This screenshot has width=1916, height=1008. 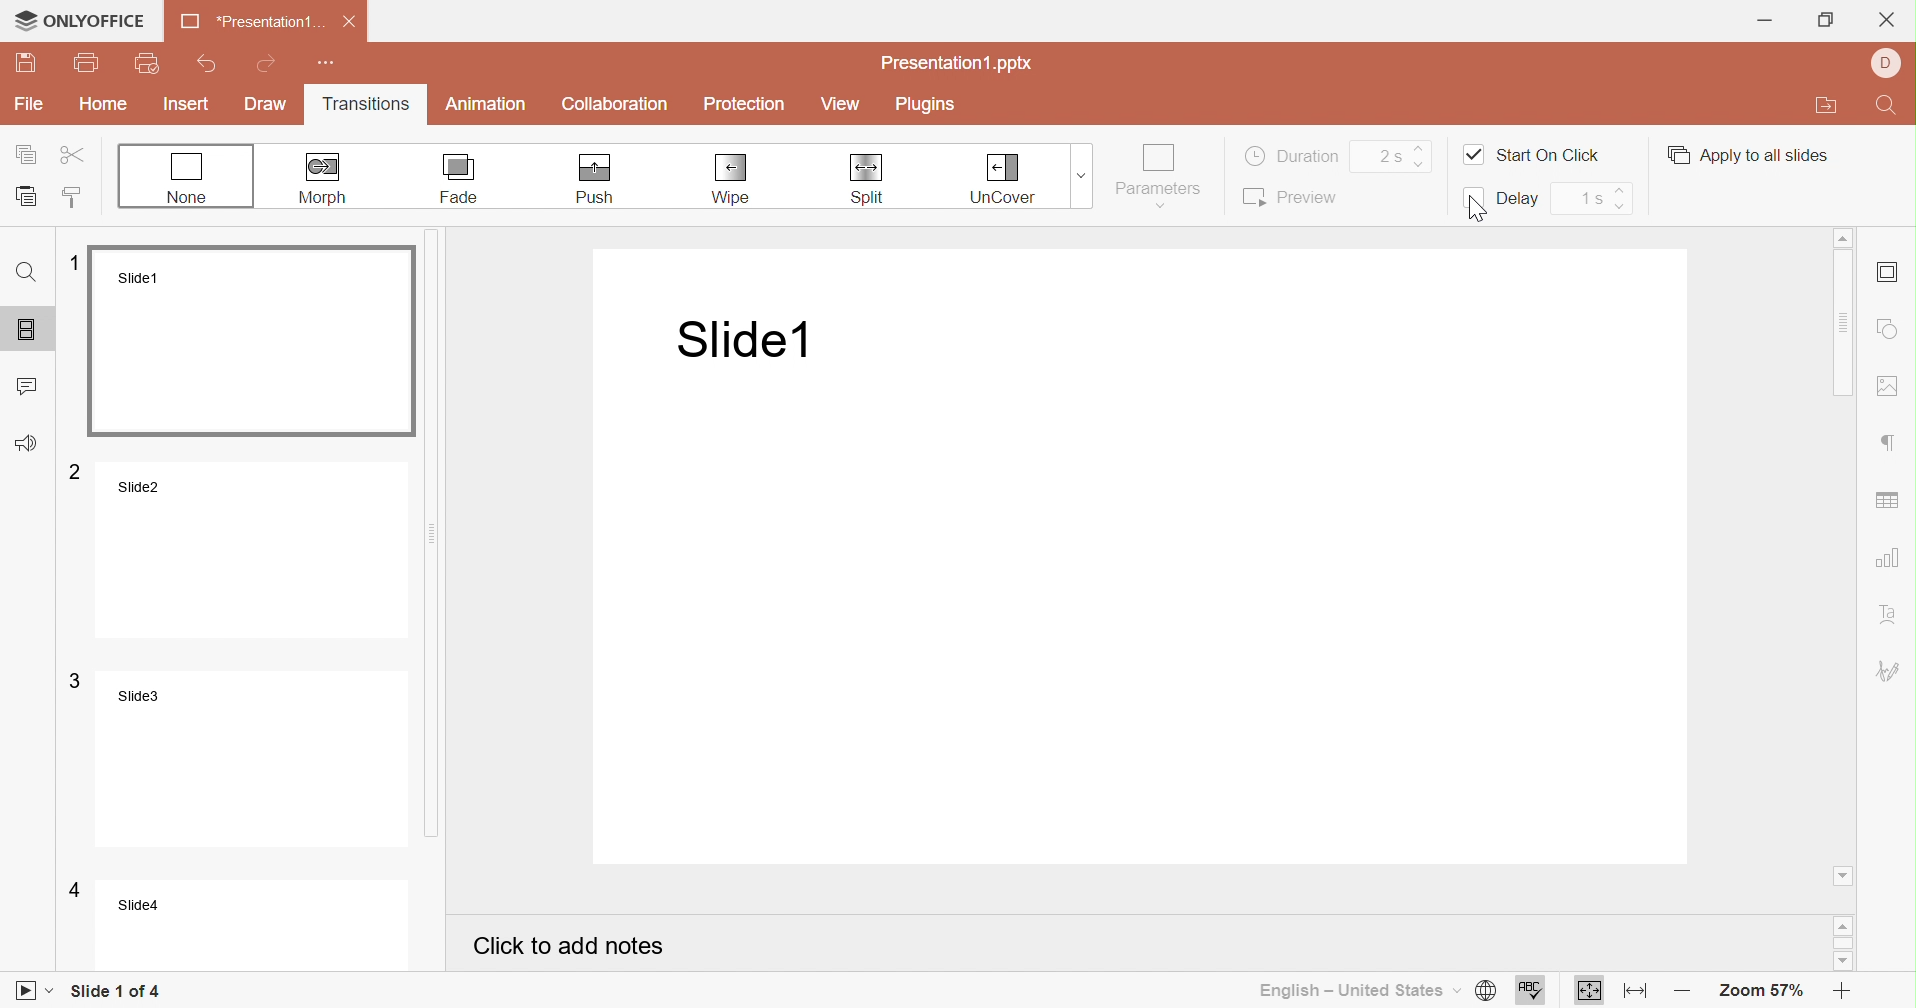 What do you see at coordinates (1845, 964) in the screenshot?
I see `Scroll down` at bounding box center [1845, 964].